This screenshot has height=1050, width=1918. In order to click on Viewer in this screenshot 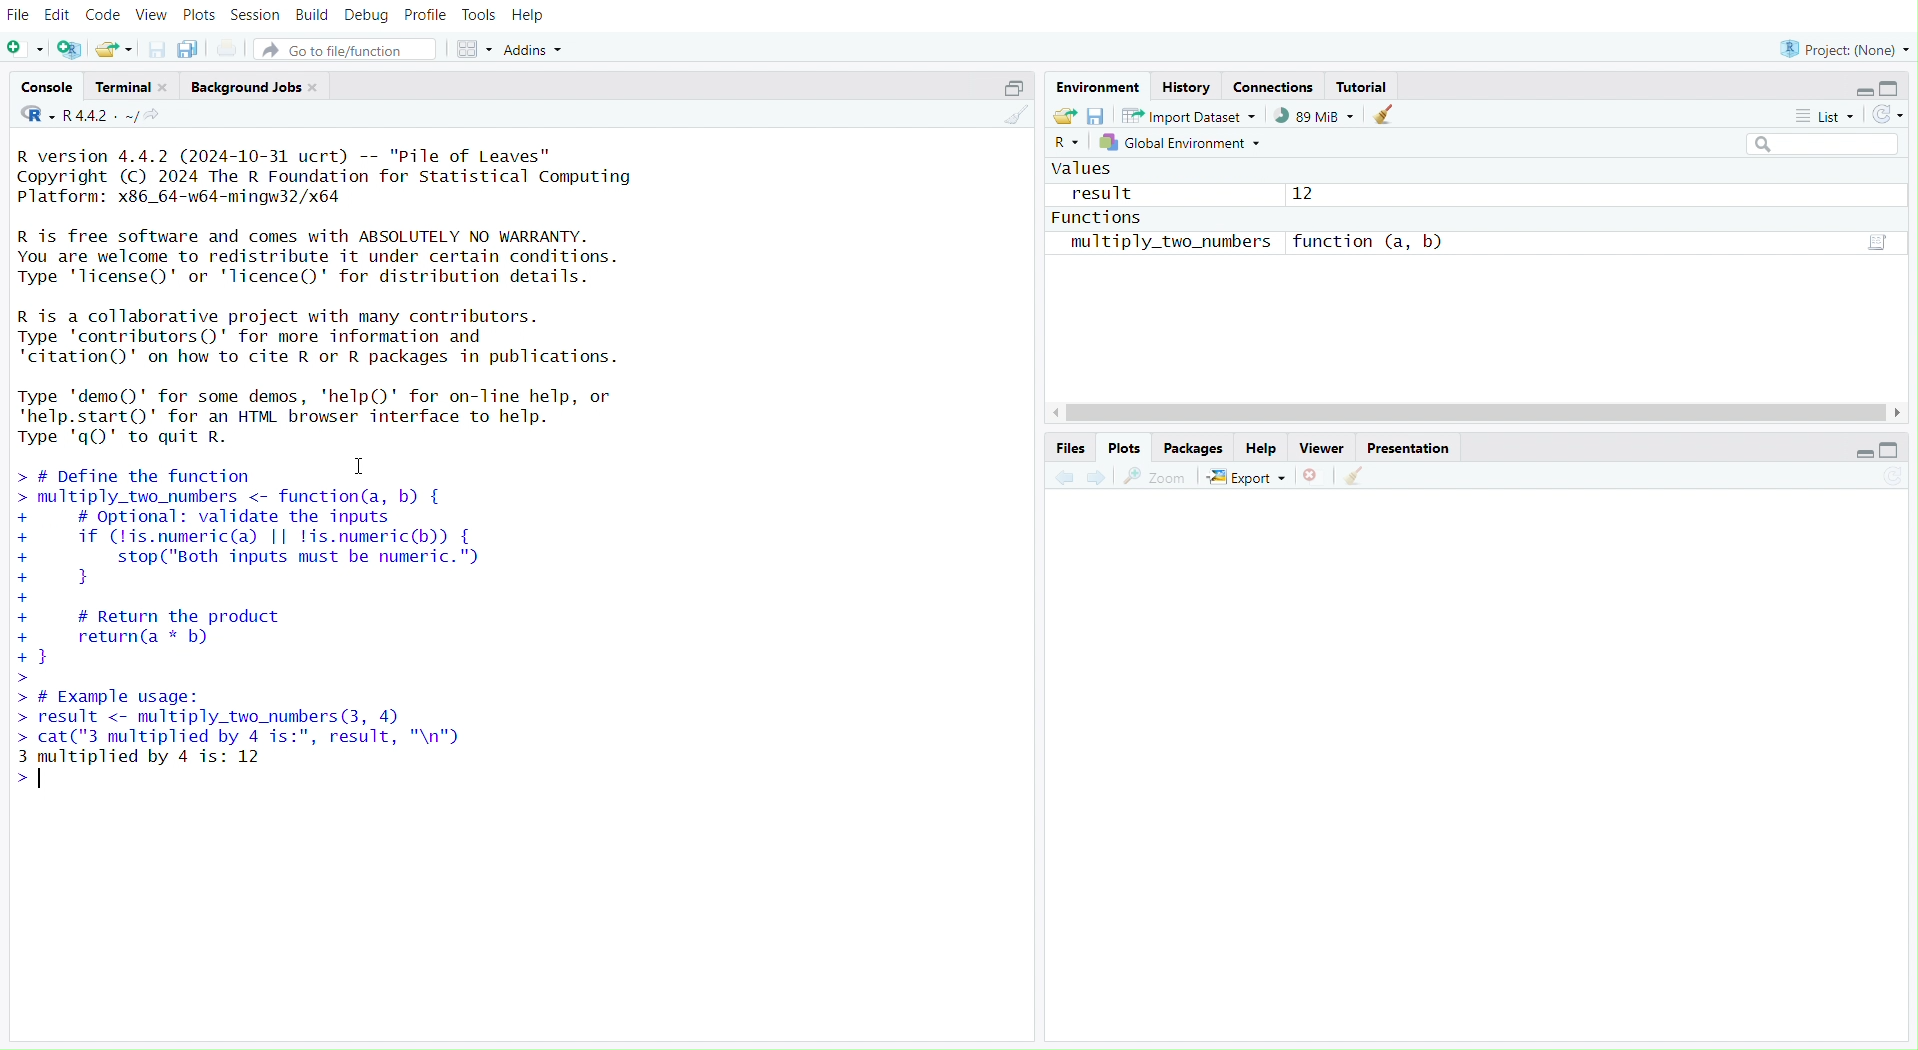, I will do `click(1321, 449)`.